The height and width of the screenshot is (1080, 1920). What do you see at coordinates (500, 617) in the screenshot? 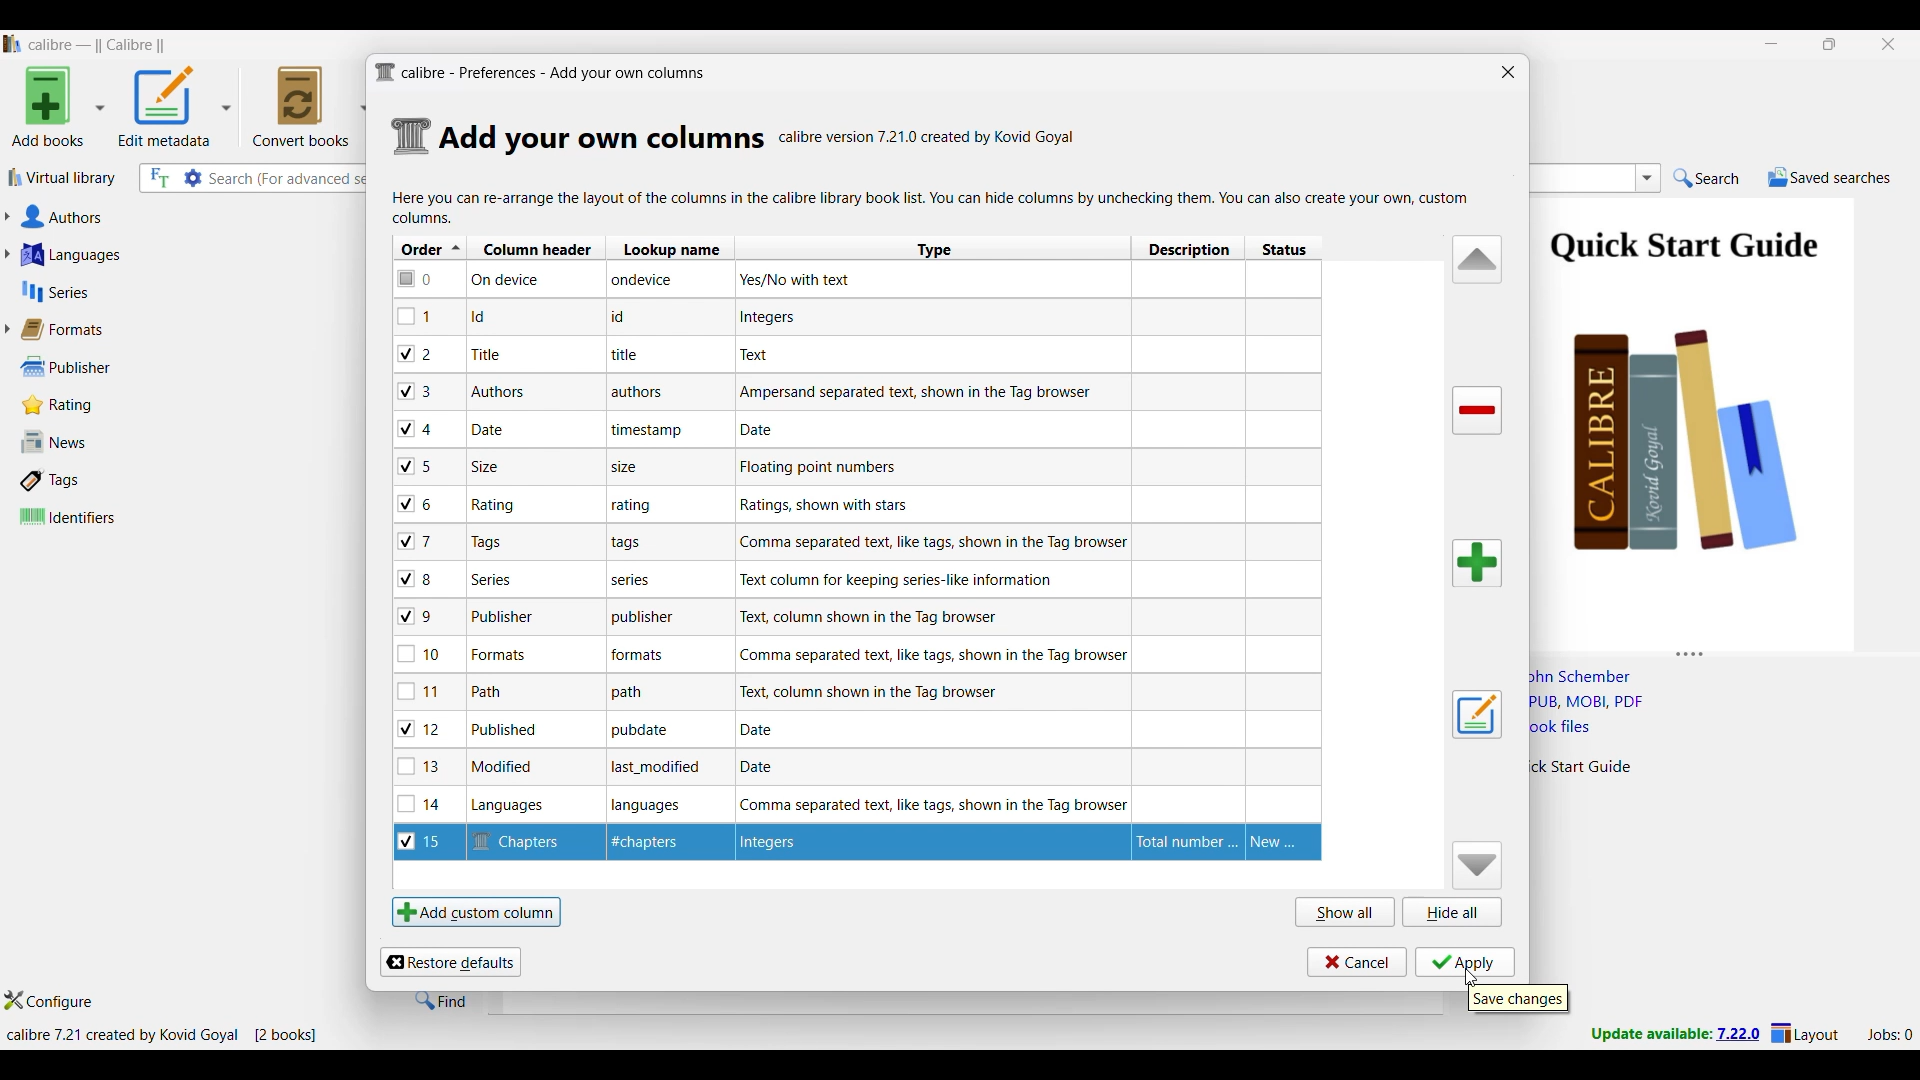
I see `Note` at bounding box center [500, 617].